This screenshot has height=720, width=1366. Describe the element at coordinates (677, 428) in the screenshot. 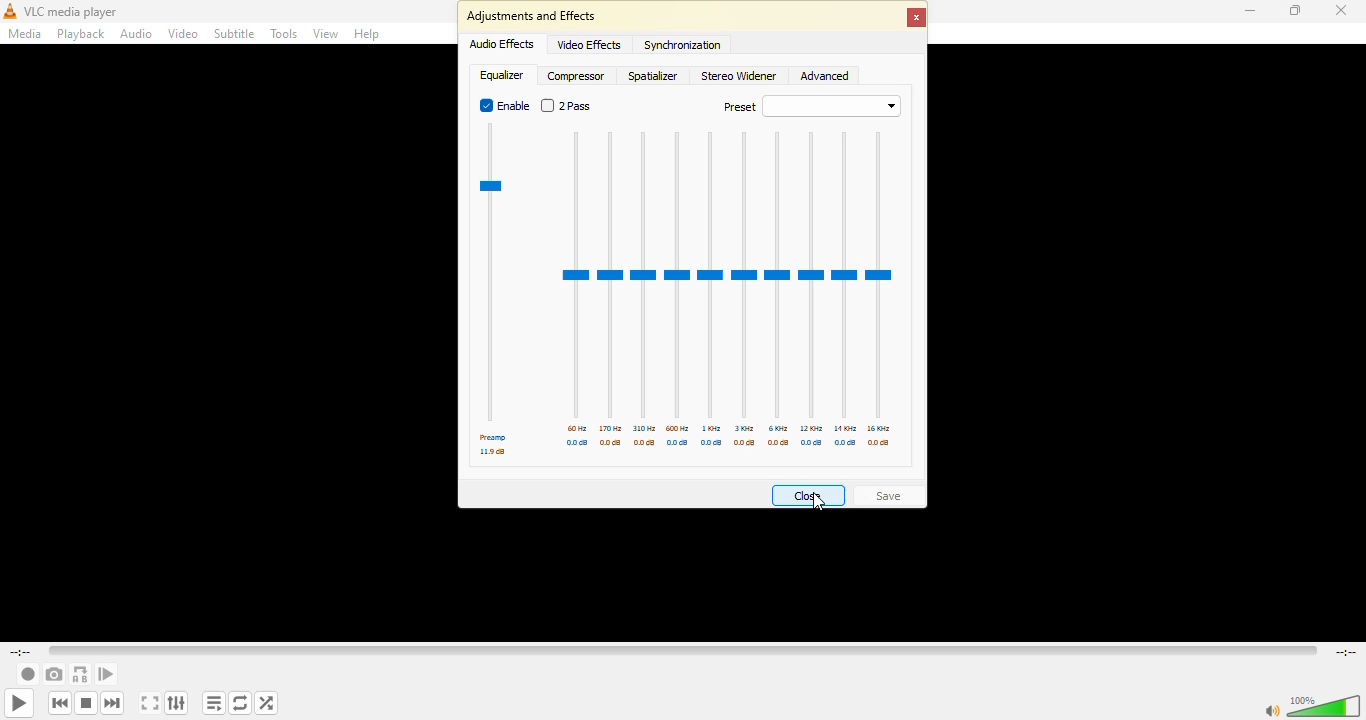

I see `600 hz` at that location.